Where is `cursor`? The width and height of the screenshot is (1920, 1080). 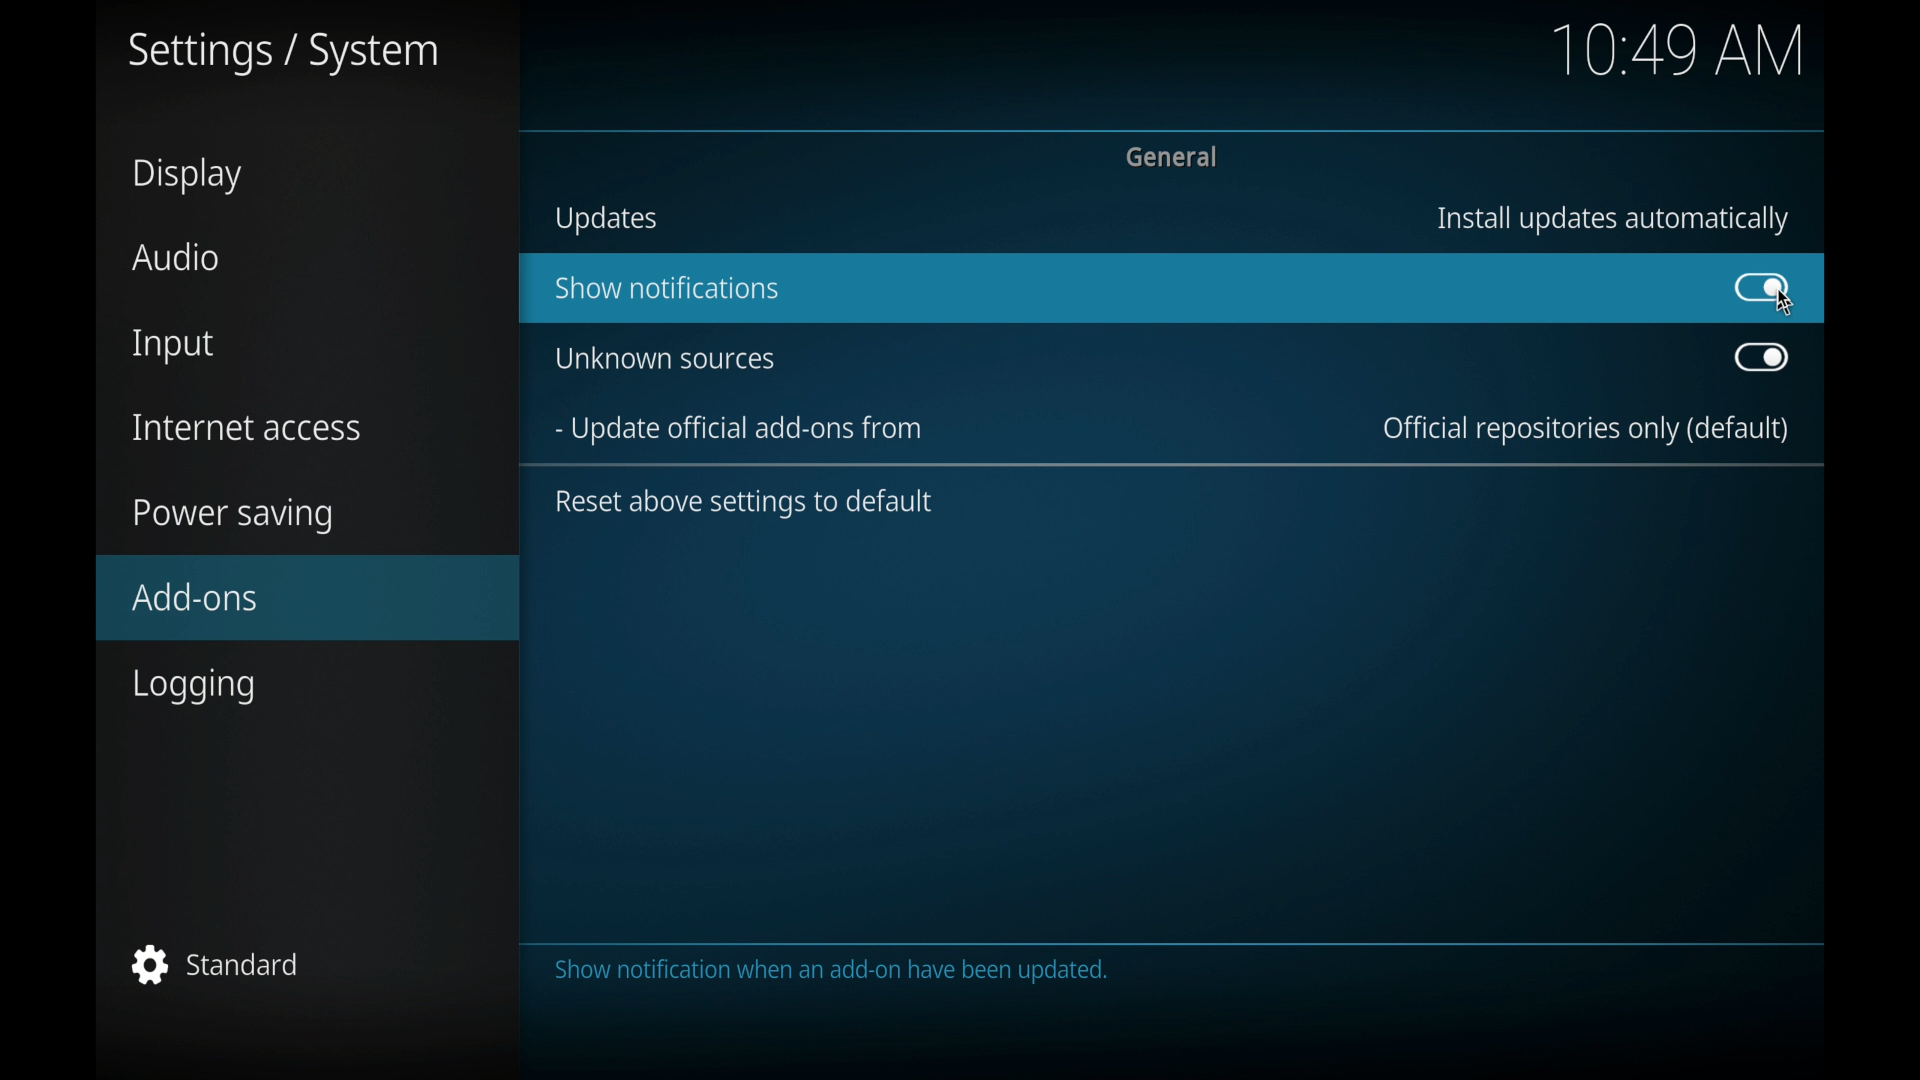 cursor is located at coordinates (1787, 309).